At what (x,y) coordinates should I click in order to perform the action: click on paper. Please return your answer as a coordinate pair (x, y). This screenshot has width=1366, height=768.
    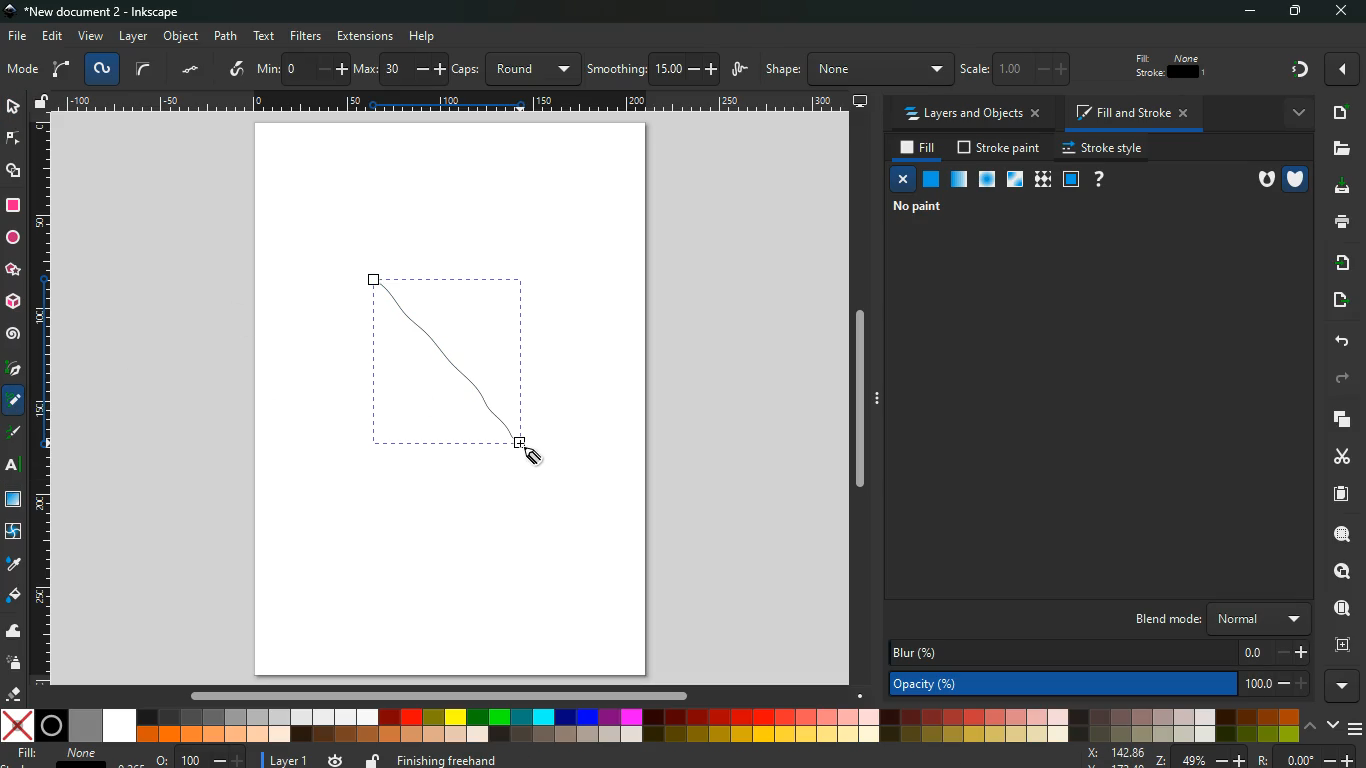
    Looking at the image, I should click on (1340, 494).